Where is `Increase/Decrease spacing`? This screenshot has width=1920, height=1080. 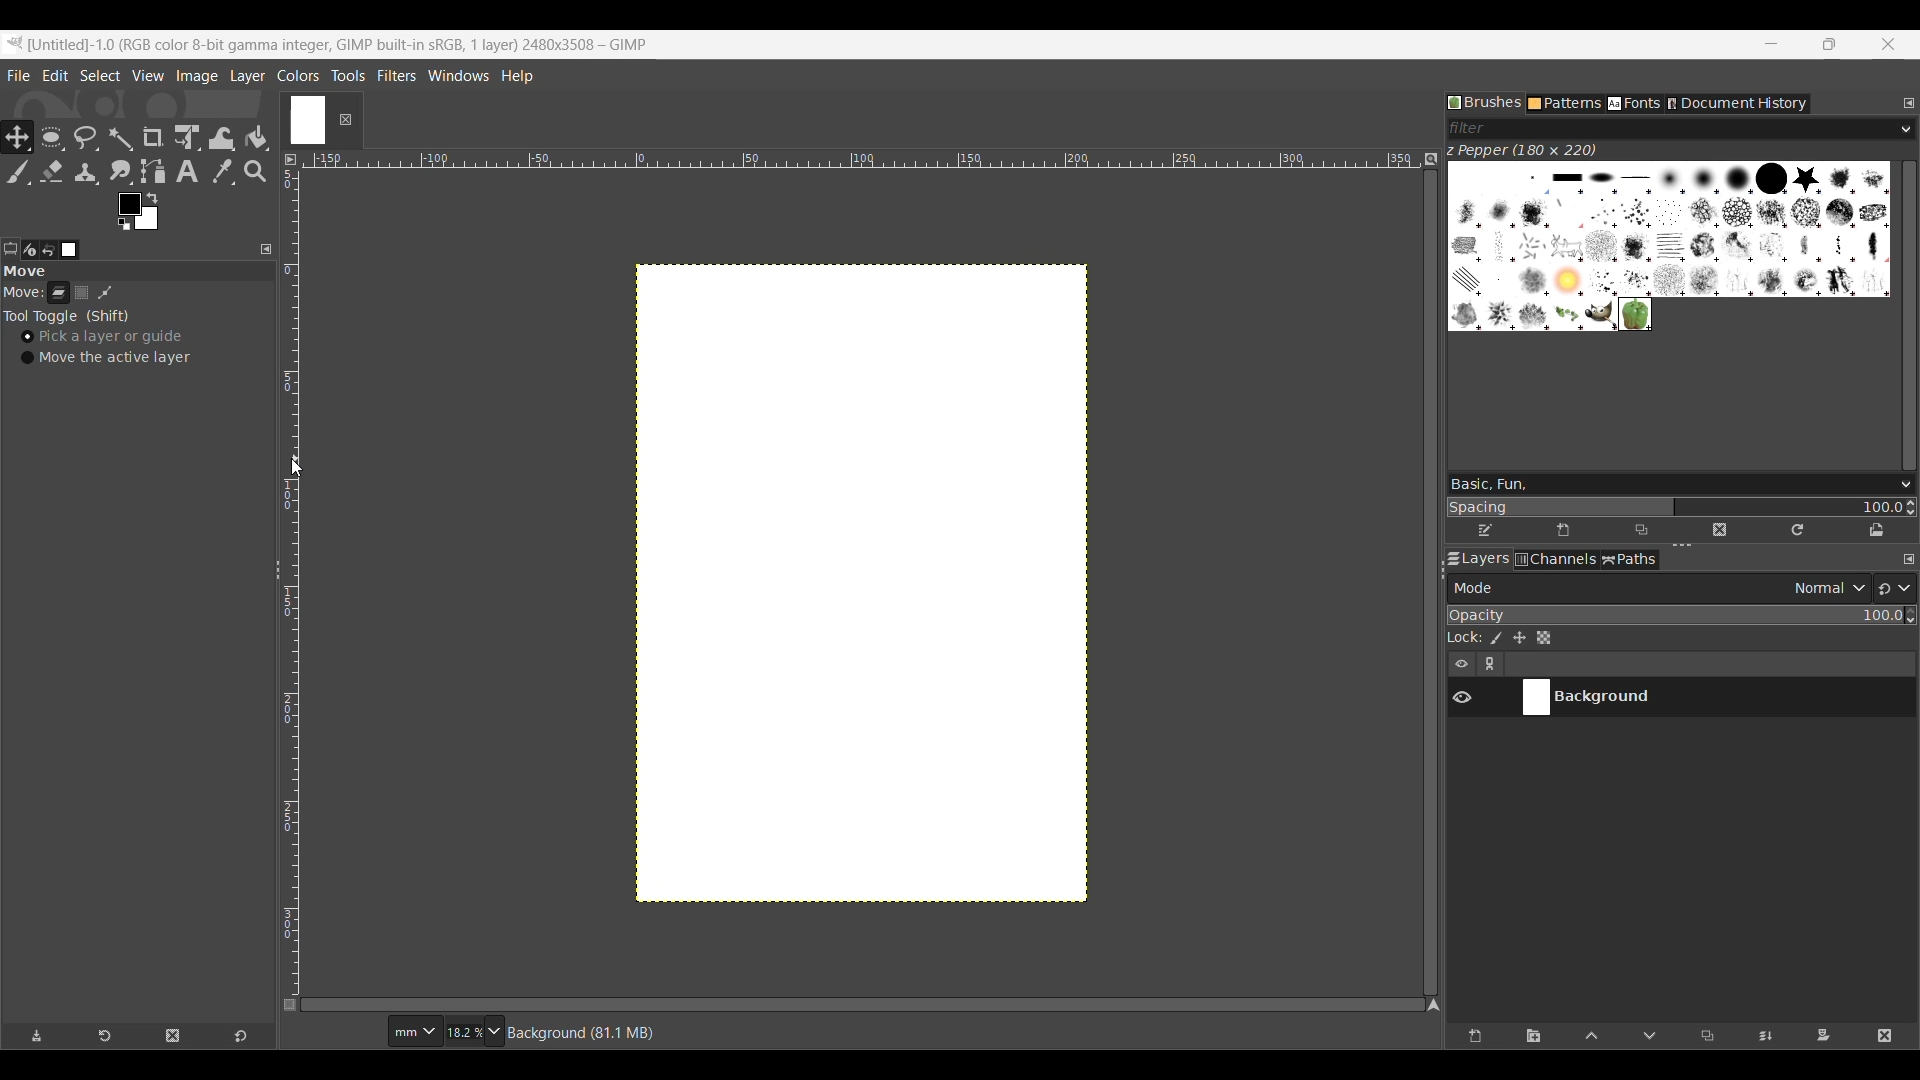
Increase/Decrease spacing is located at coordinates (1911, 508).